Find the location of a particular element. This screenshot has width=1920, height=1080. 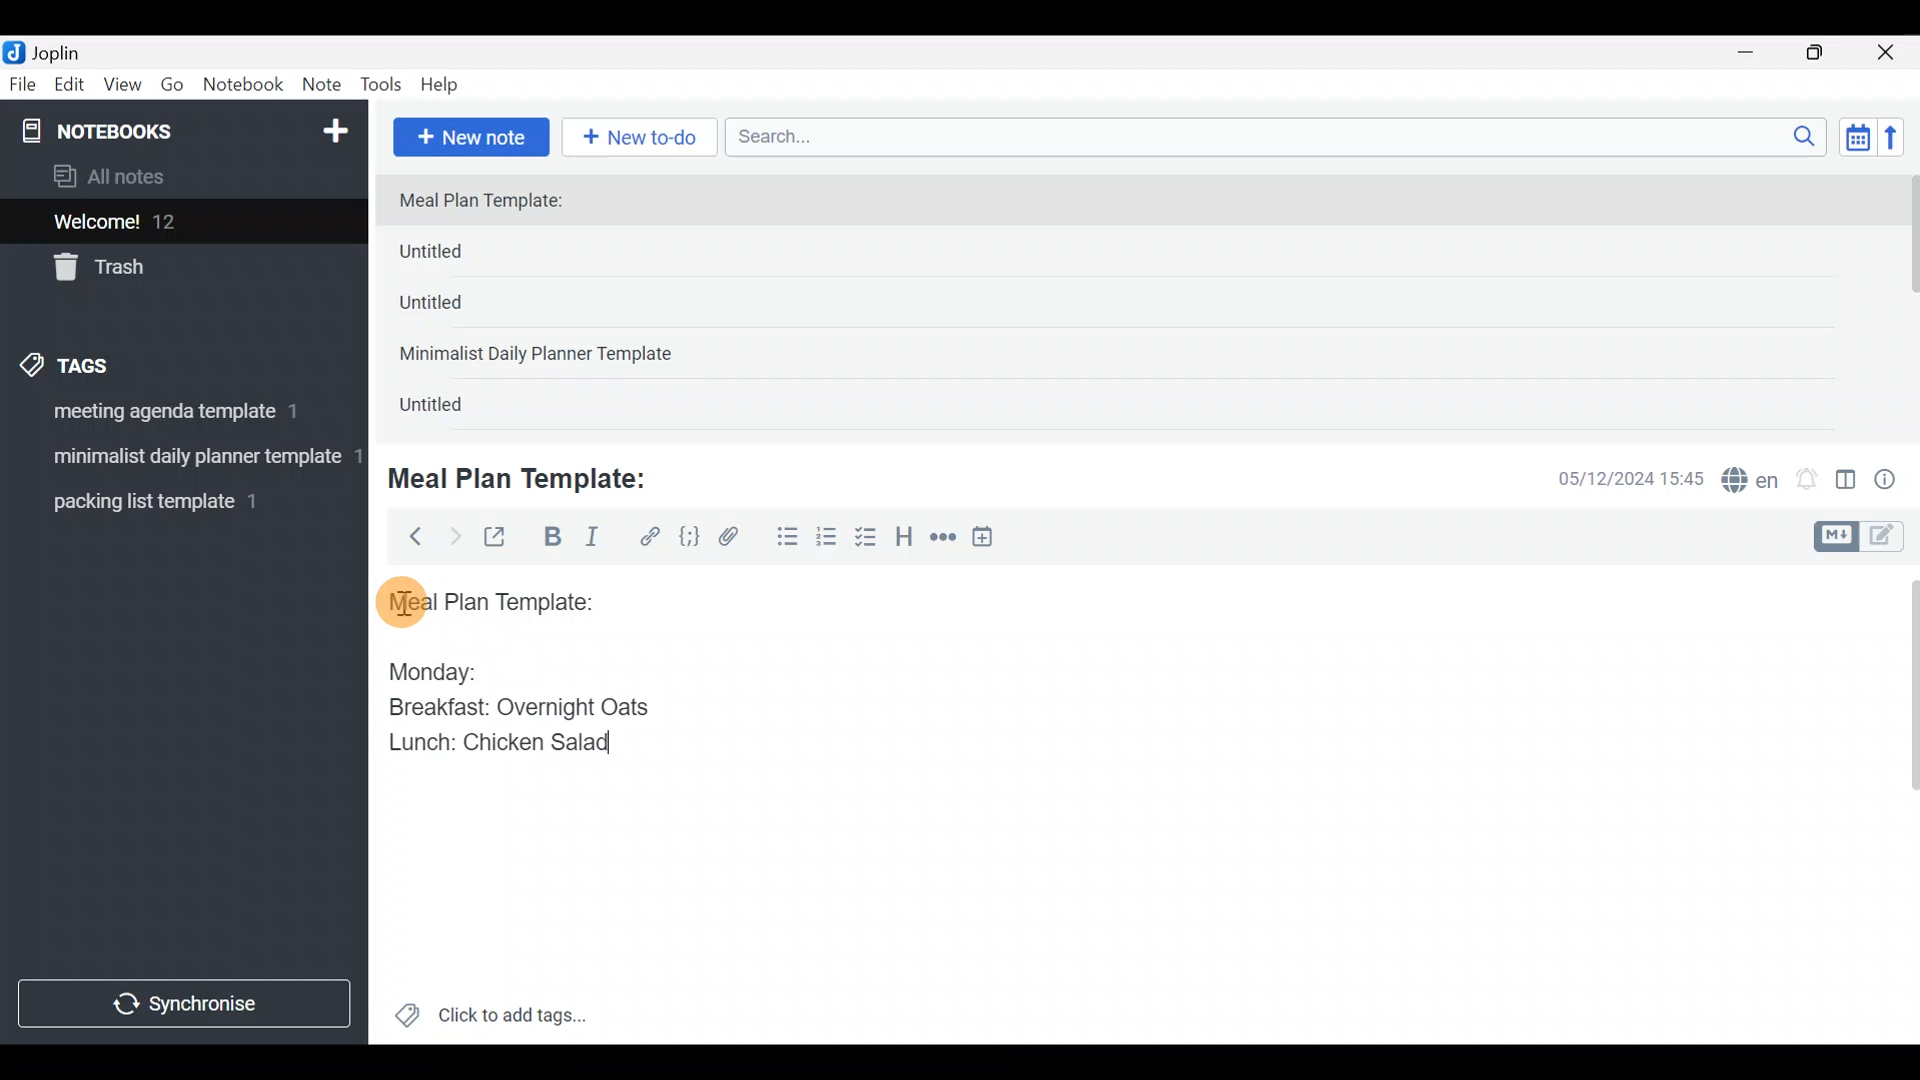

Bold is located at coordinates (551, 539).